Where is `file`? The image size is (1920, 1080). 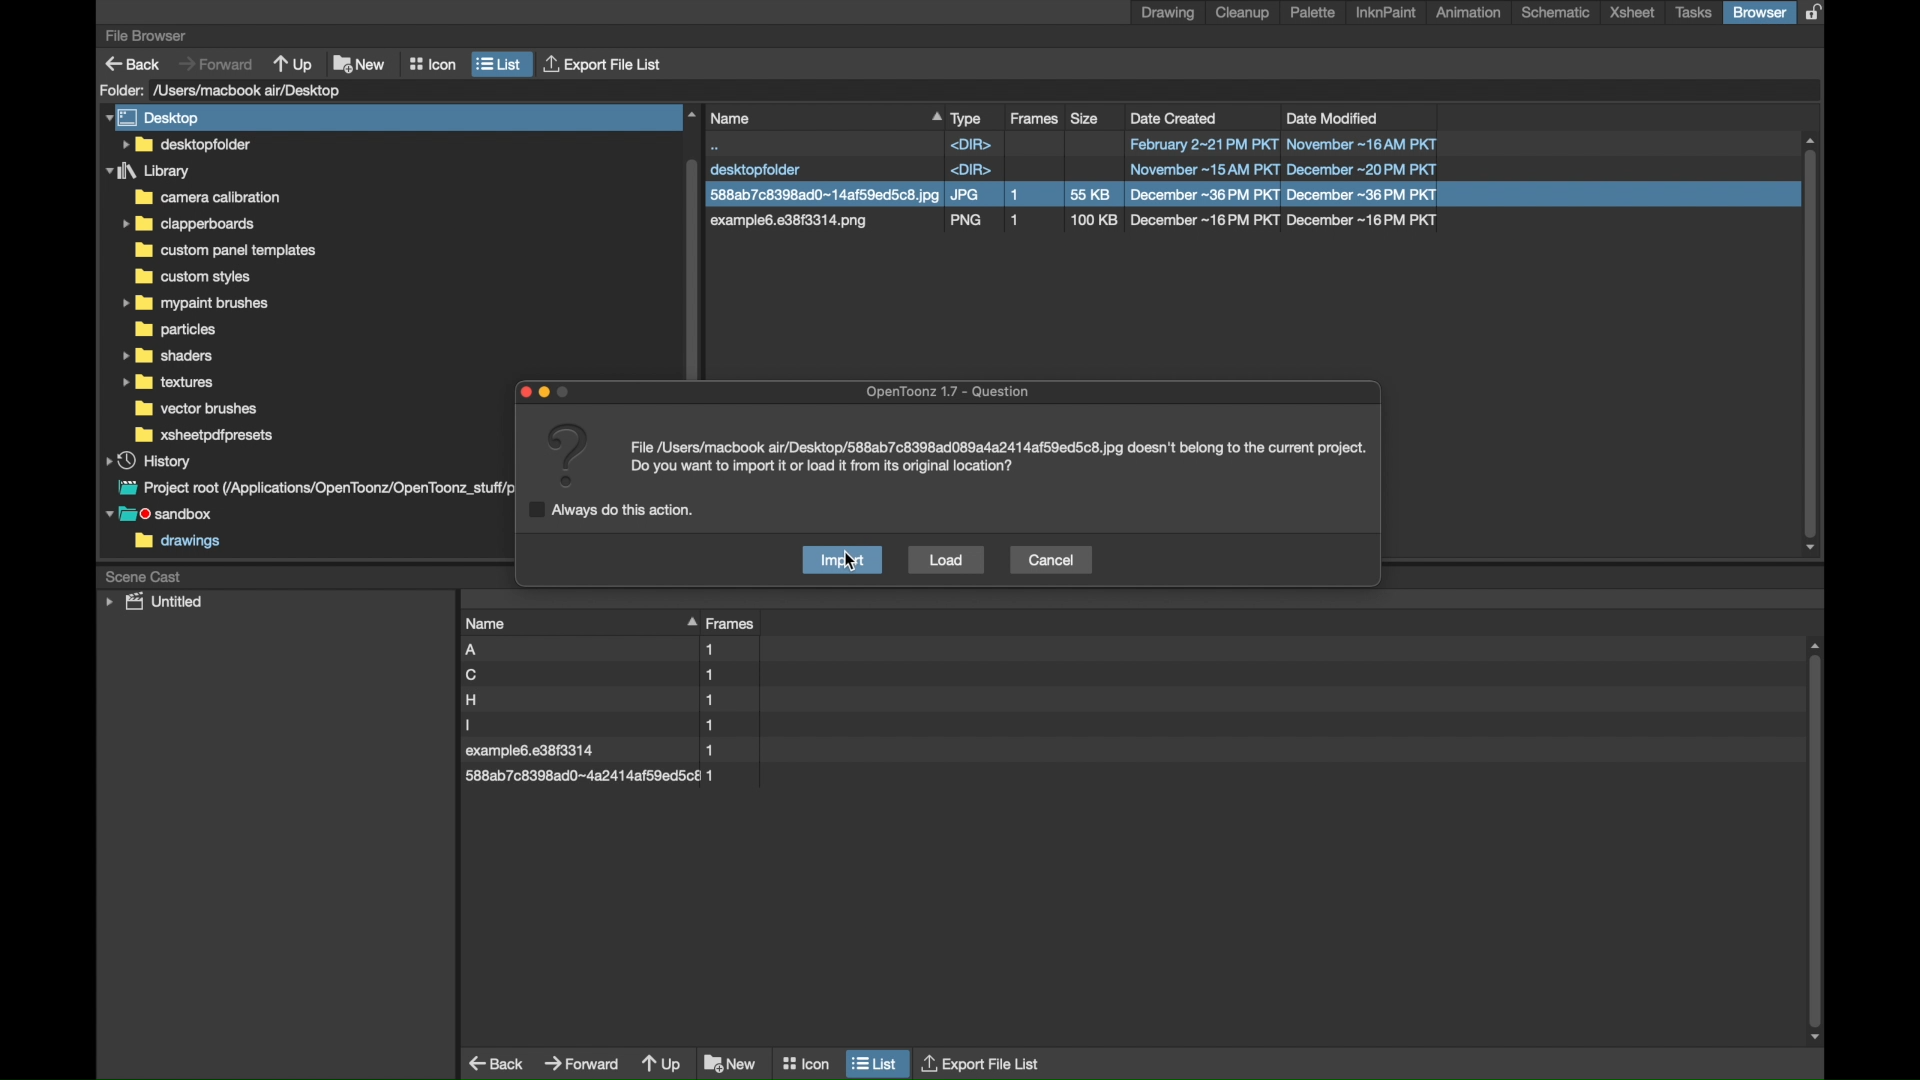
file is located at coordinates (598, 752).